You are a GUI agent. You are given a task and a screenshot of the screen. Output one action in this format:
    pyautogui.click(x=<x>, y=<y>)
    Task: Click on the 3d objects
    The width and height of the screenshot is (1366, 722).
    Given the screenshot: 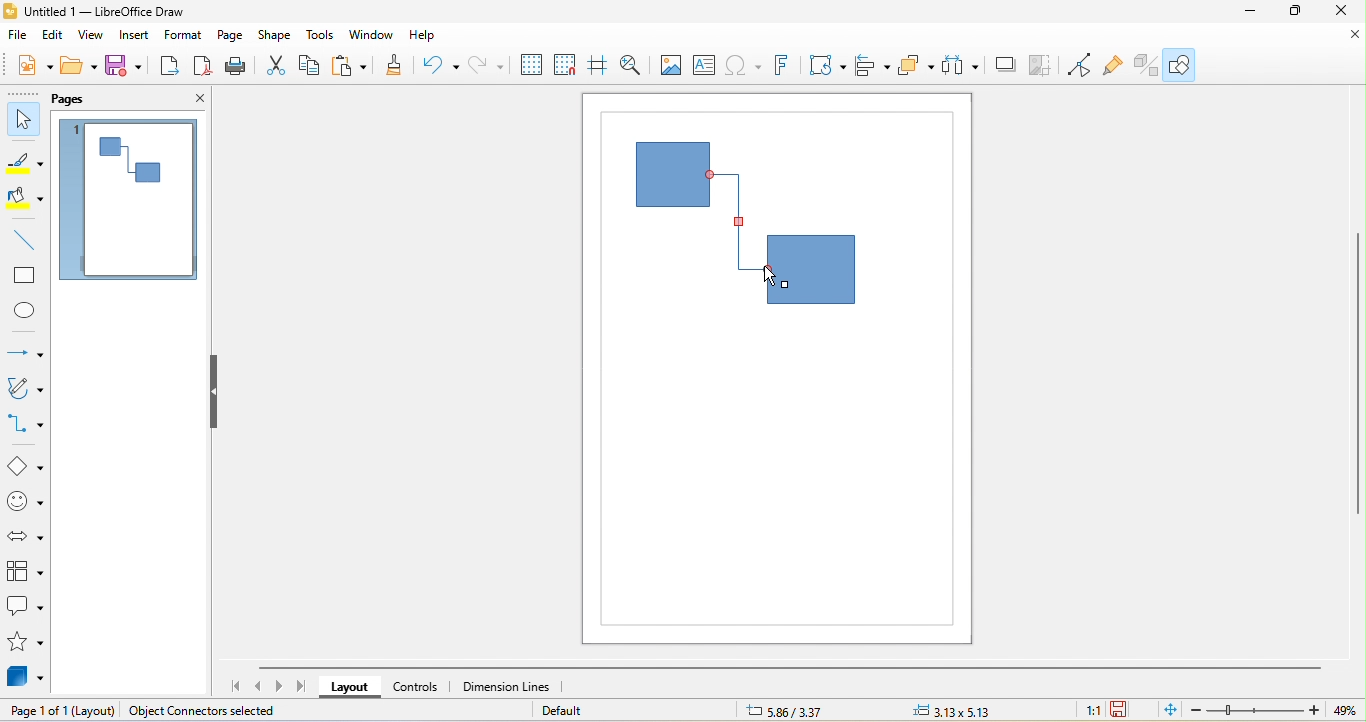 What is the action you would take?
    pyautogui.click(x=23, y=677)
    